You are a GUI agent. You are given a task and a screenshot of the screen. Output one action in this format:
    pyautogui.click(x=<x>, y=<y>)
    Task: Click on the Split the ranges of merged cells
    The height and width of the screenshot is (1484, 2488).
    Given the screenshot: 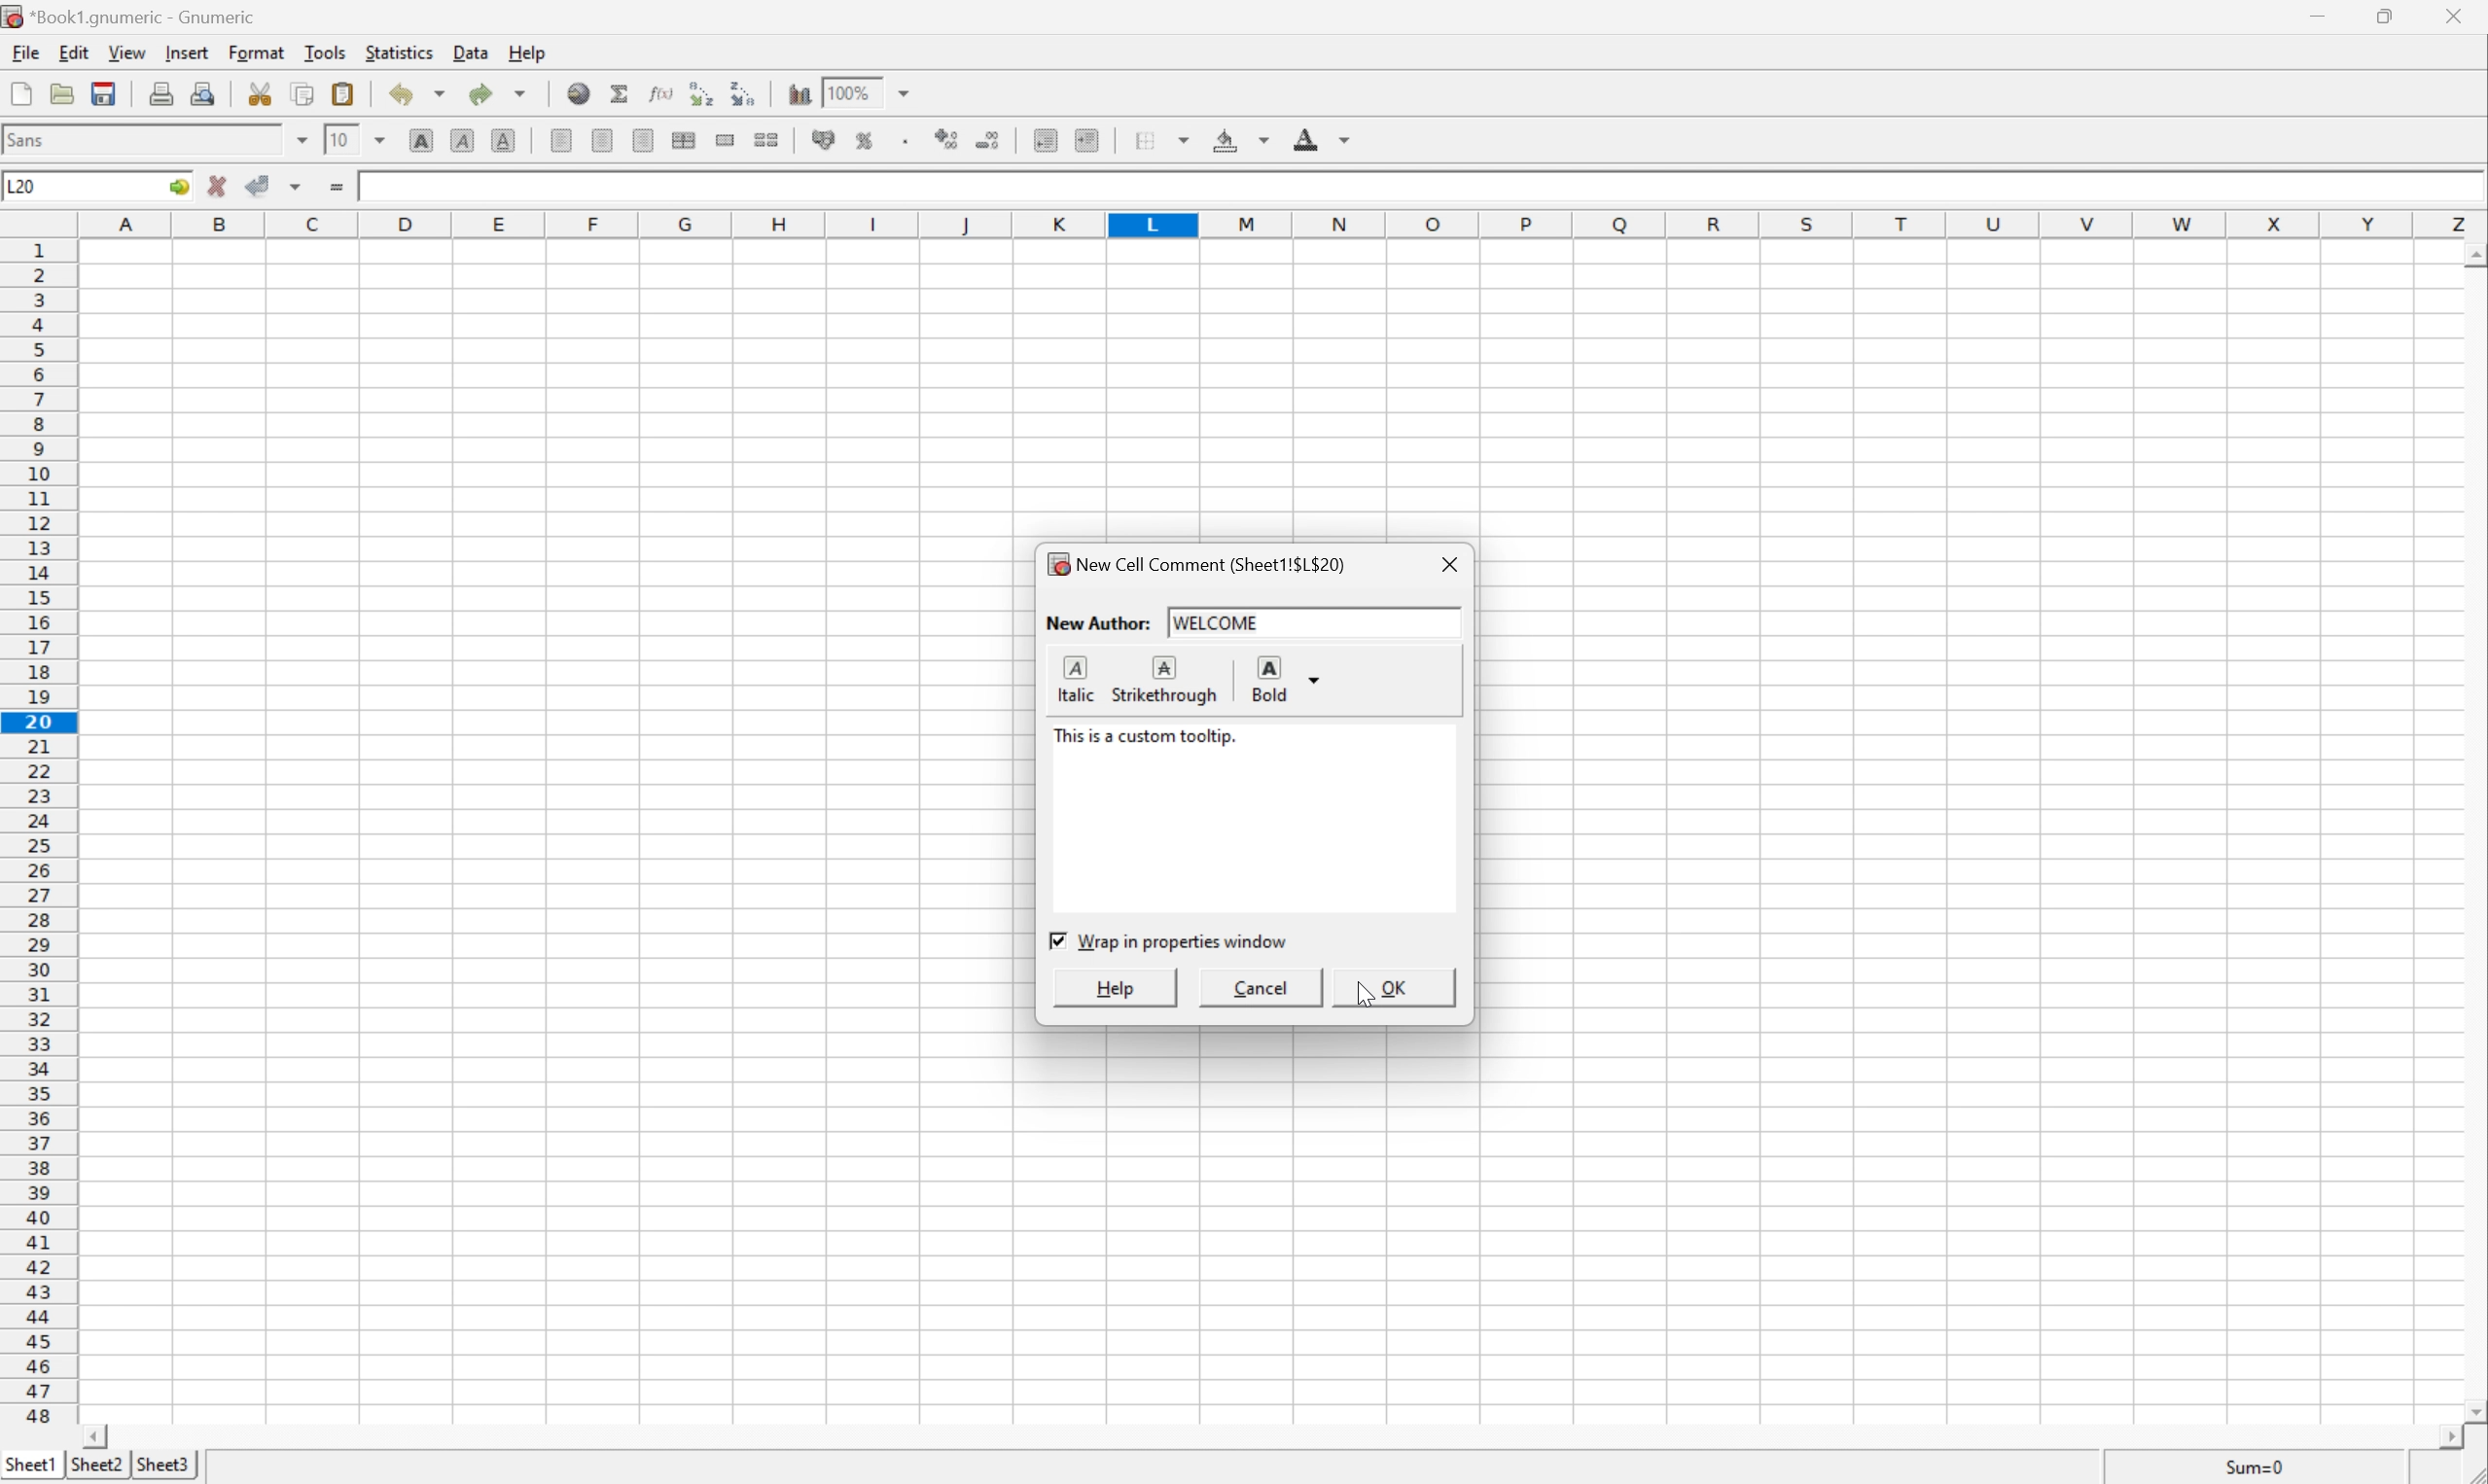 What is the action you would take?
    pyautogui.click(x=768, y=137)
    